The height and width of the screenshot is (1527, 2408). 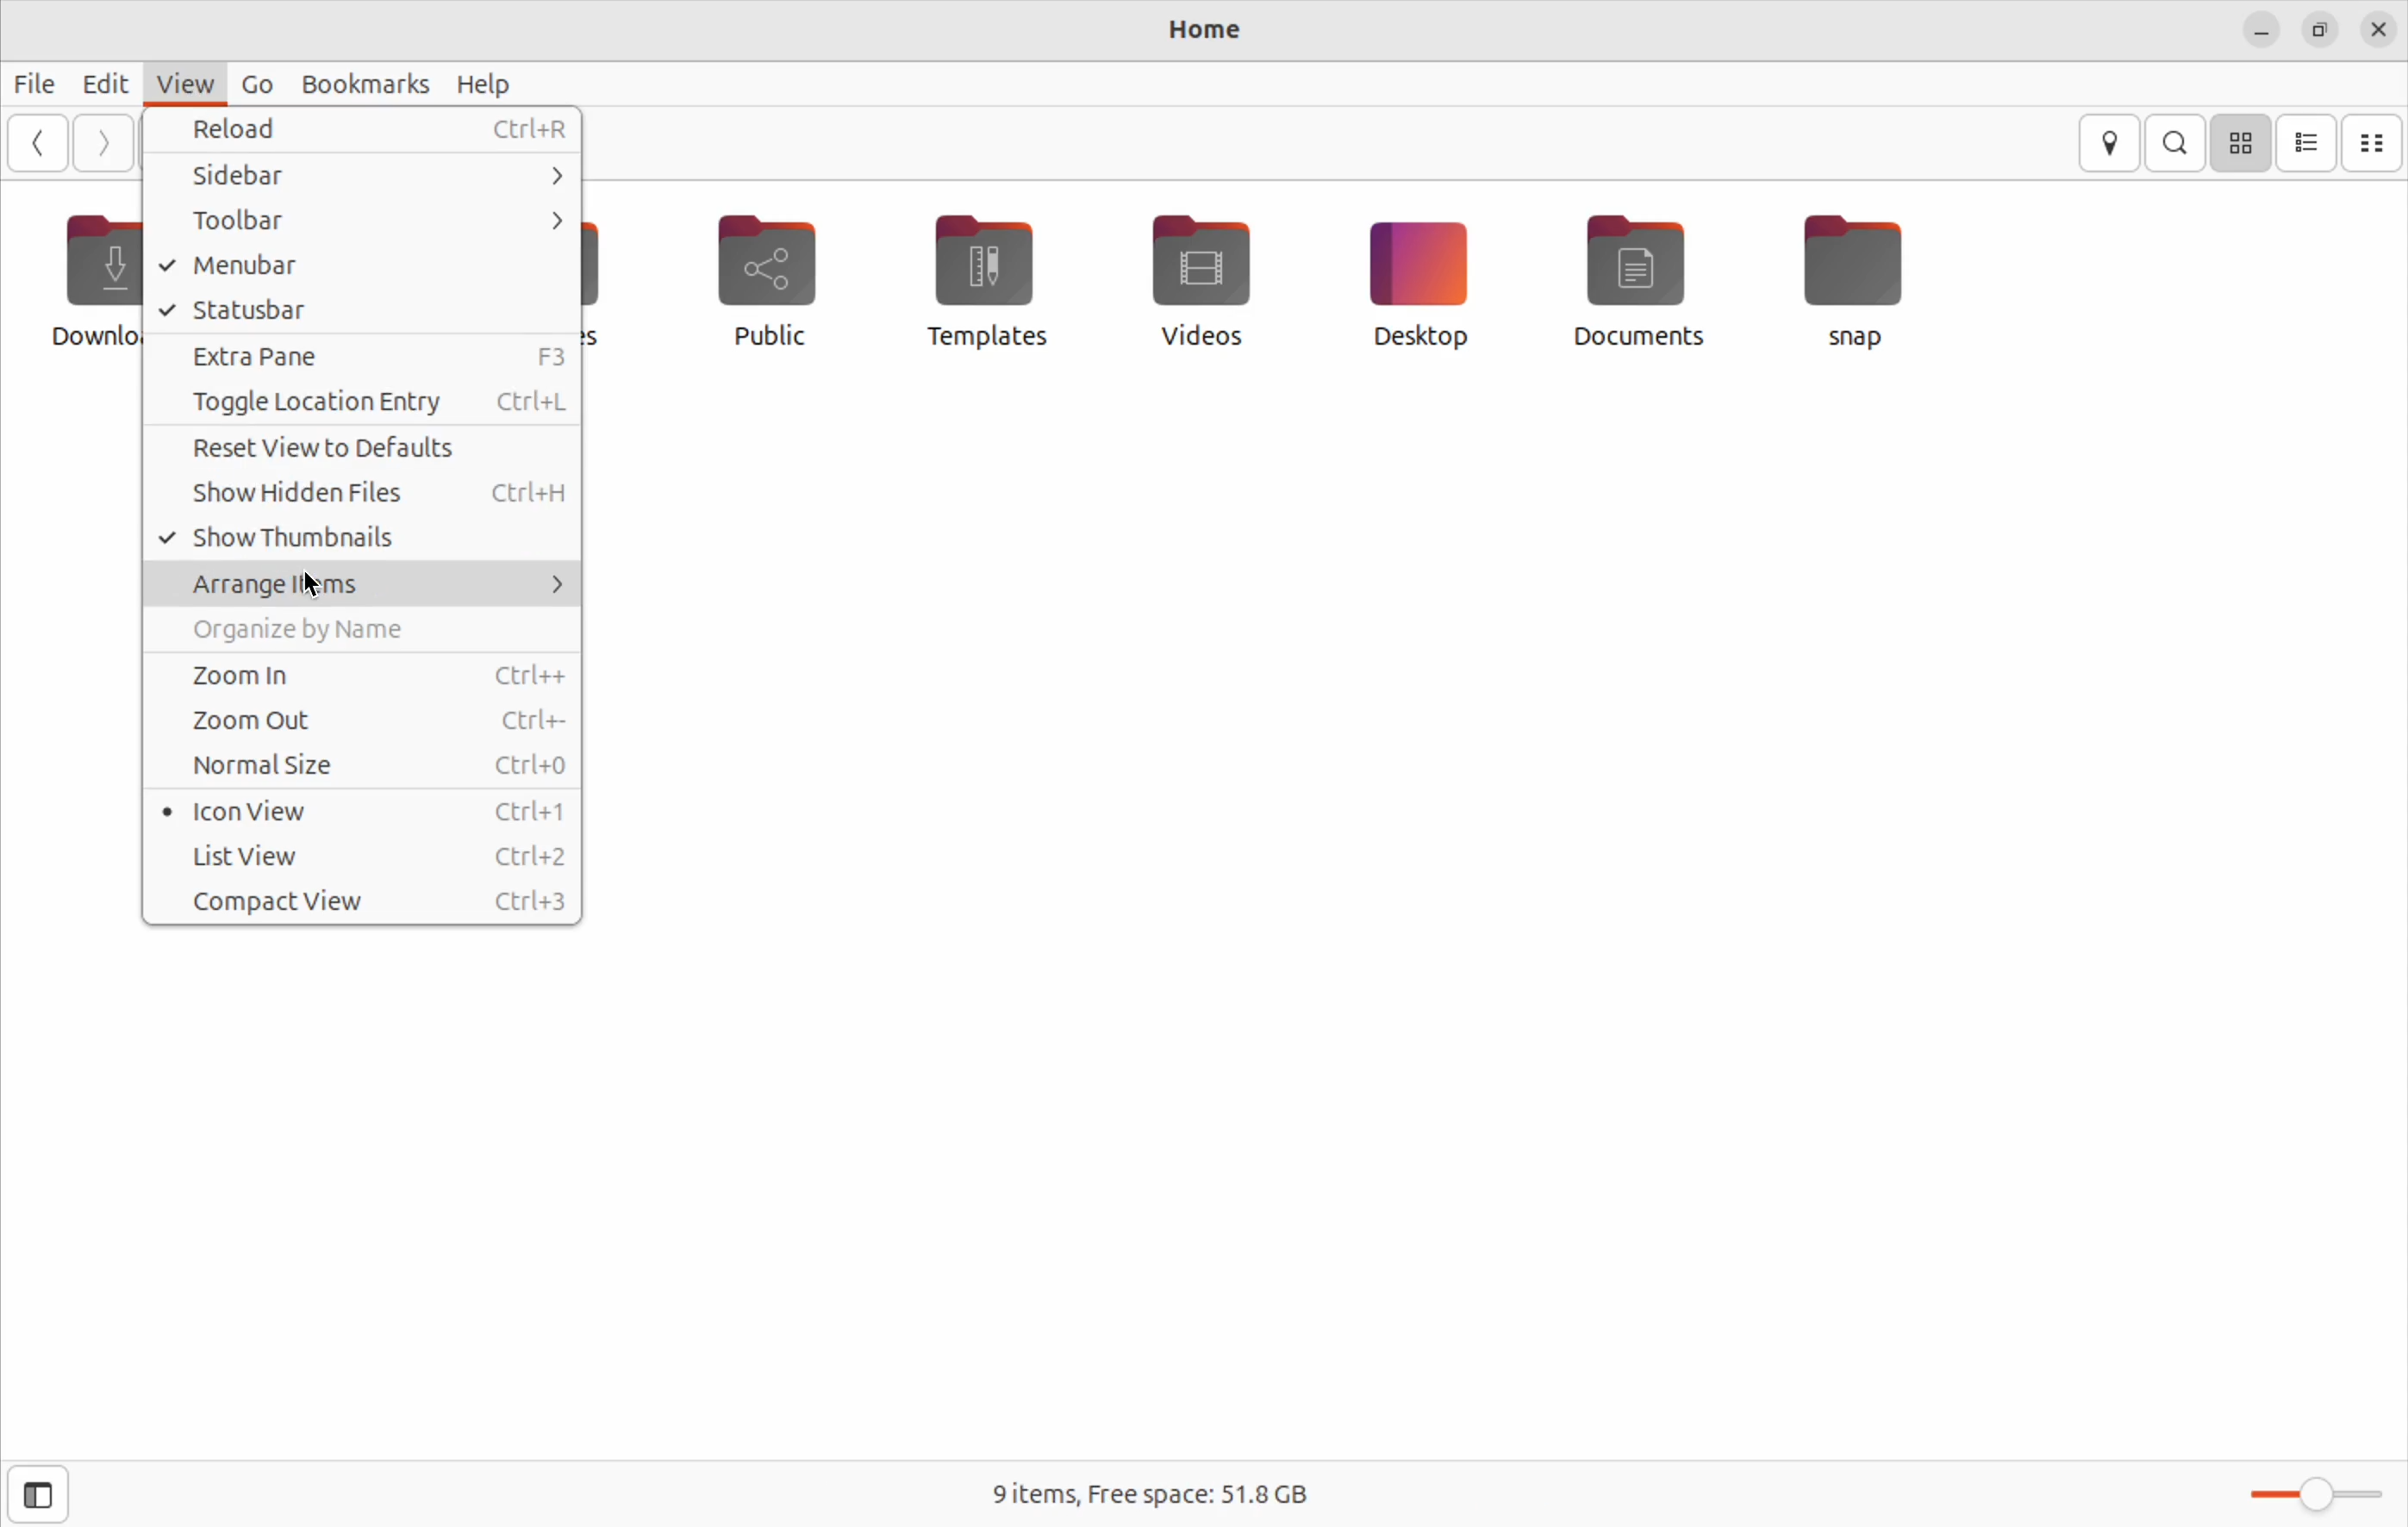 I want to click on zoom out, so click(x=365, y=719).